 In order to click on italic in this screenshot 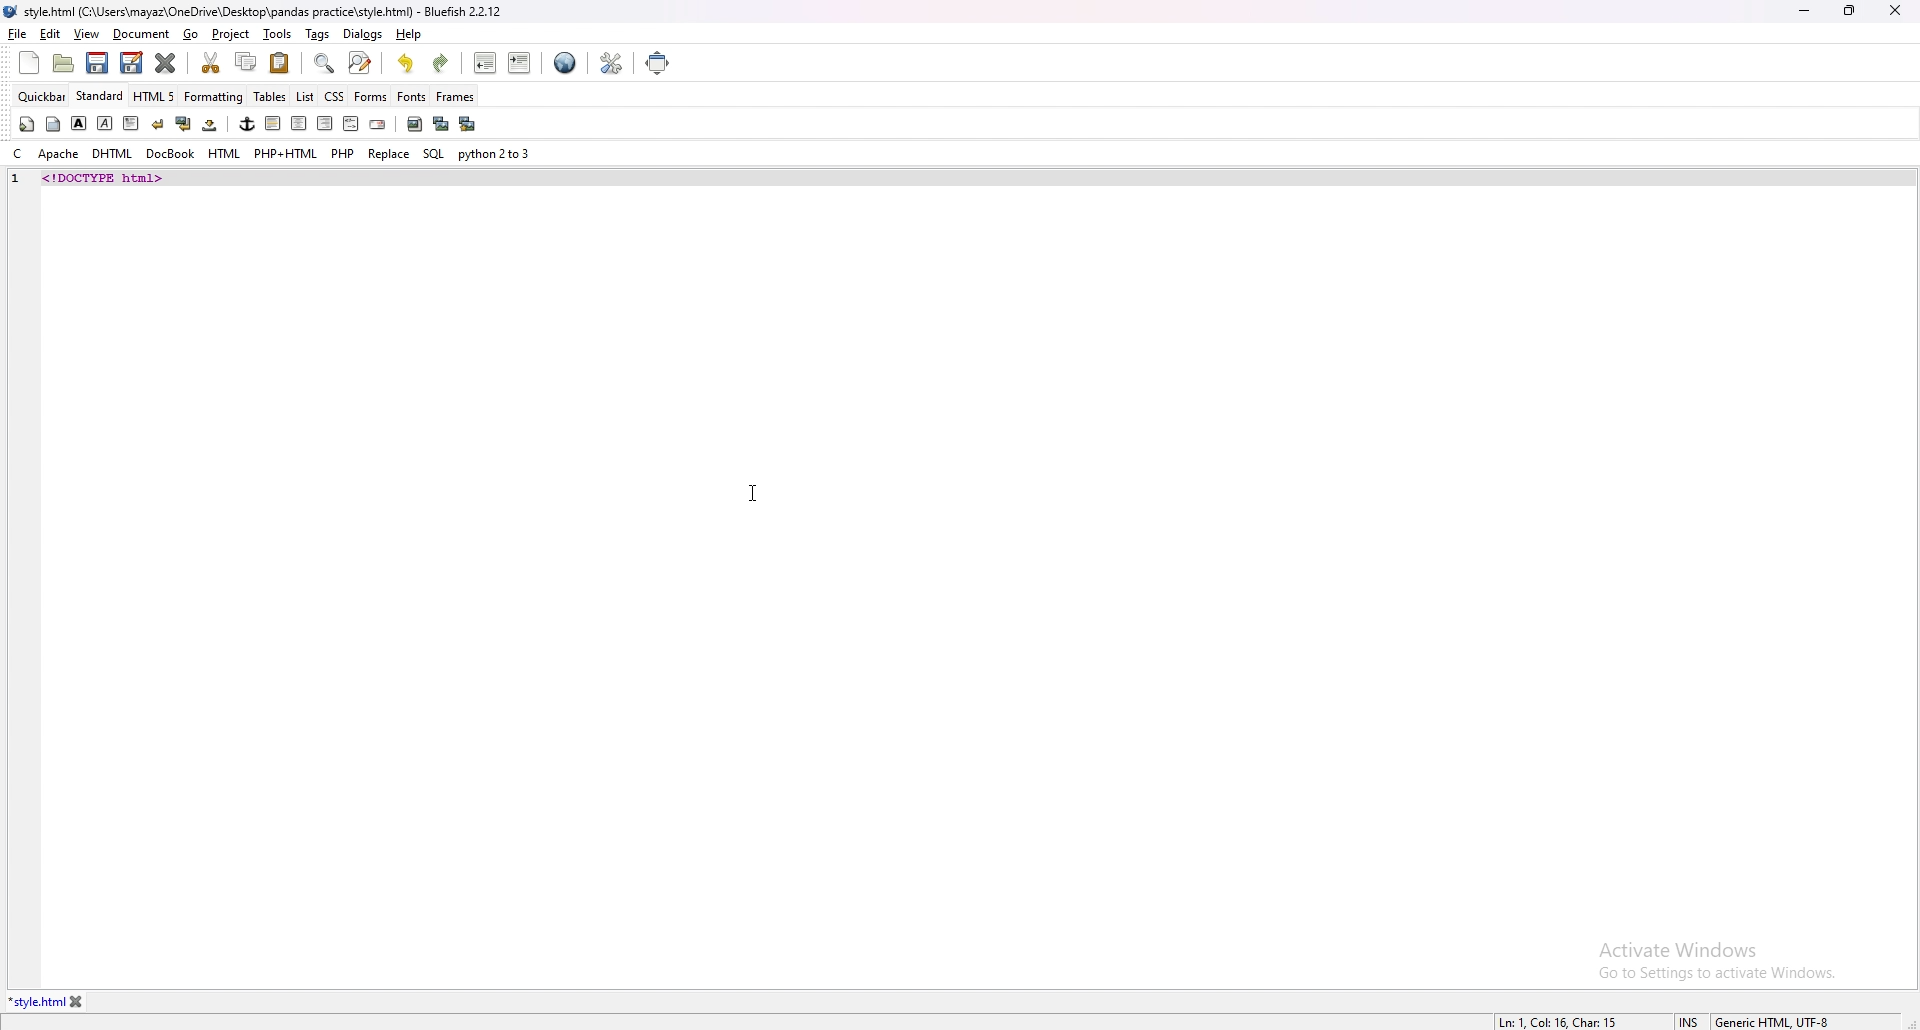, I will do `click(106, 122)`.